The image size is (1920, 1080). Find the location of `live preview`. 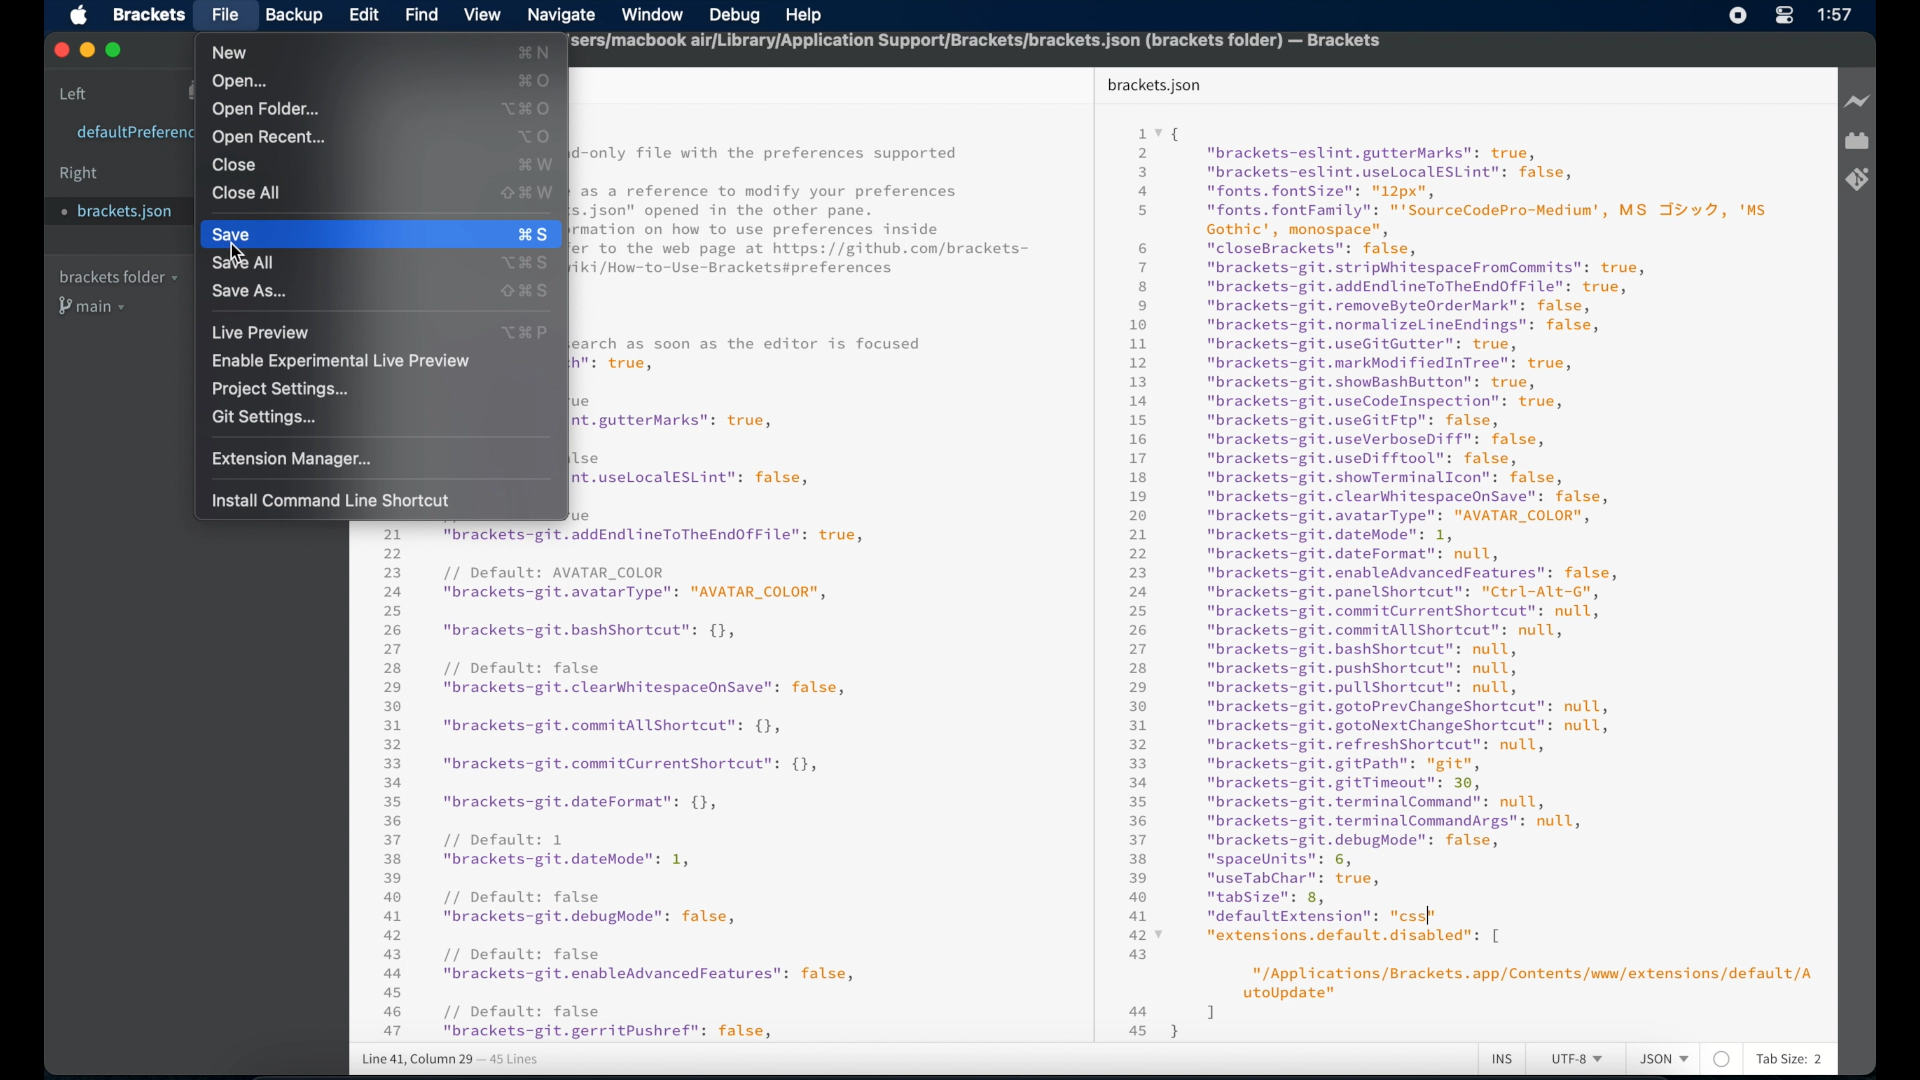

live preview is located at coordinates (260, 333).